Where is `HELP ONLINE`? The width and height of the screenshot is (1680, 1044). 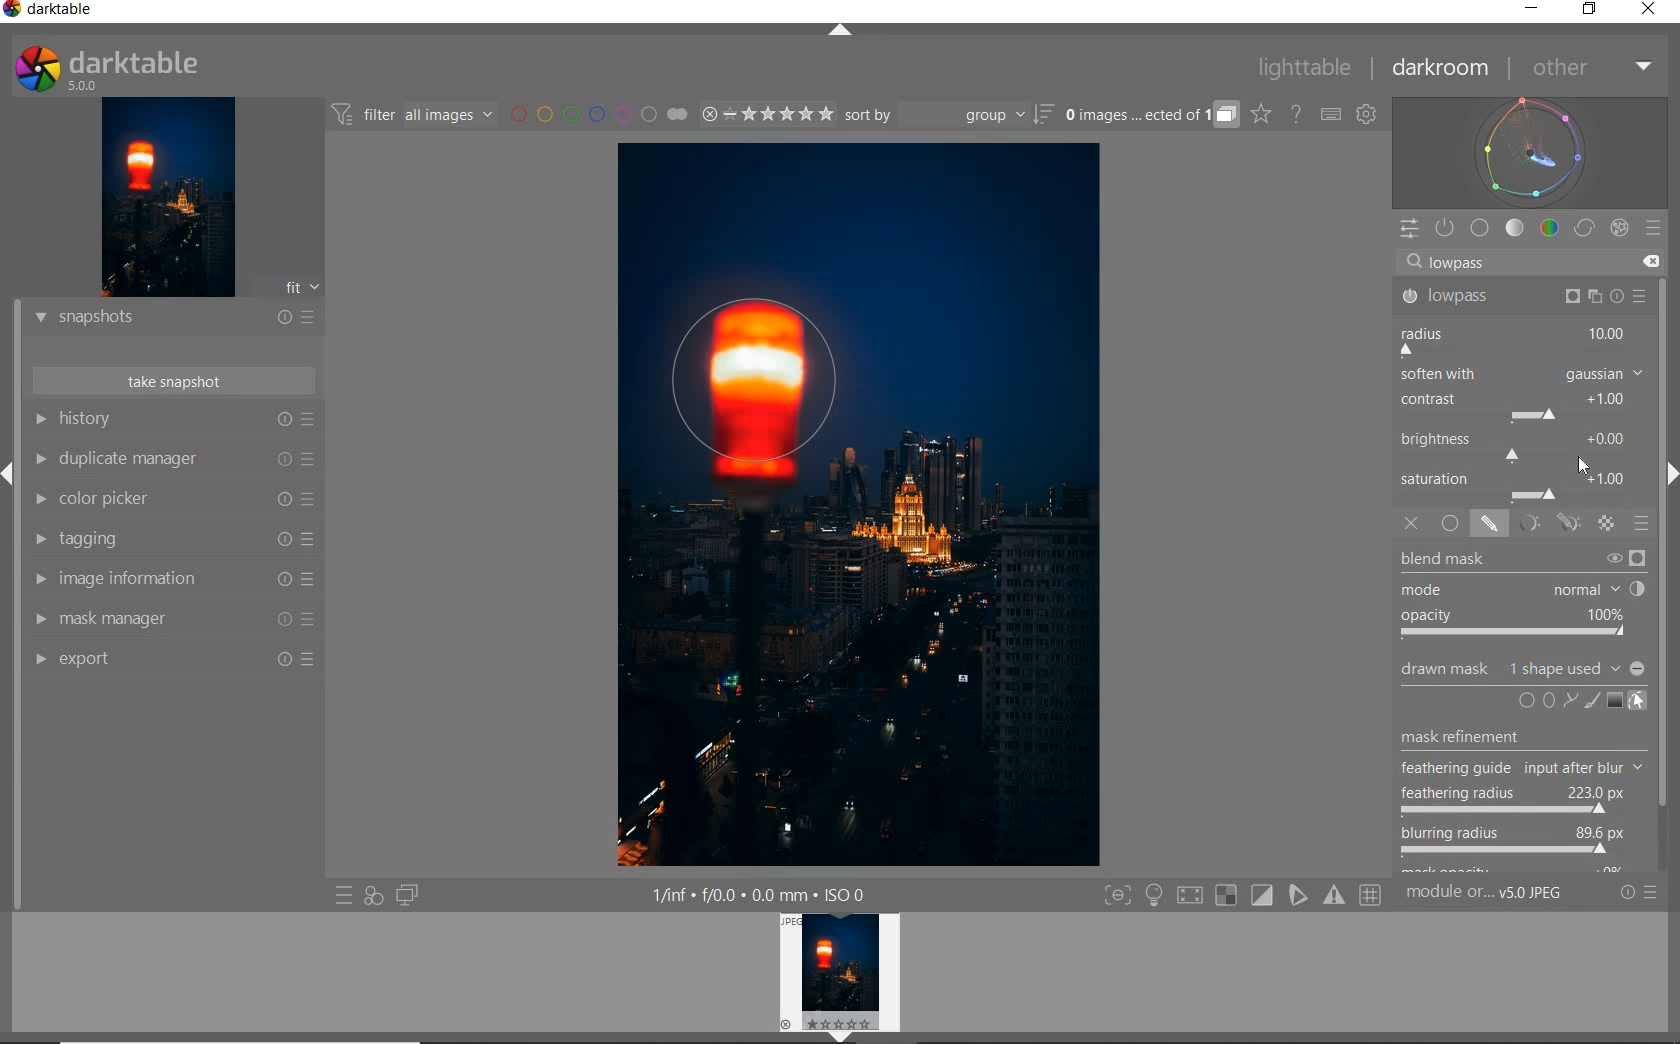 HELP ONLINE is located at coordinates (1295, 113).